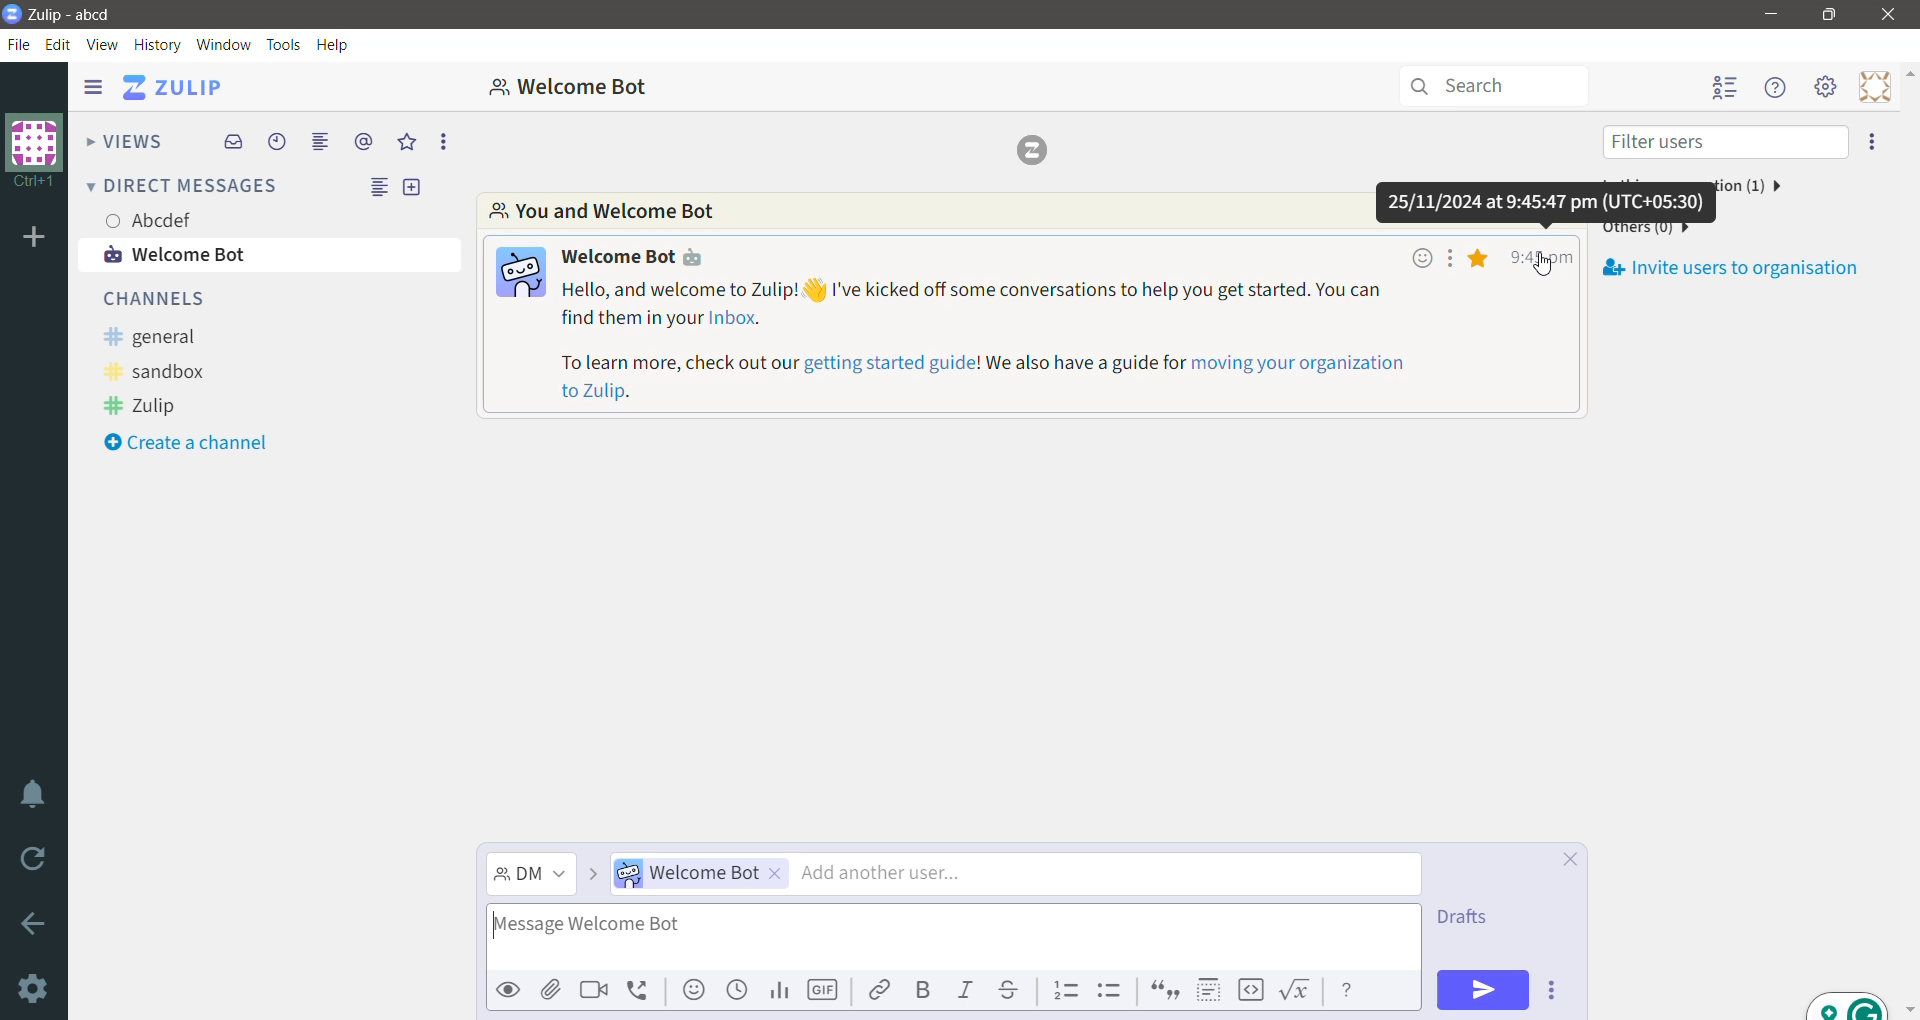 Image resolution: width=1920 pixels, height=1020 pixels. I want to click on Message Timestamp displayed, so click(1547, 203).